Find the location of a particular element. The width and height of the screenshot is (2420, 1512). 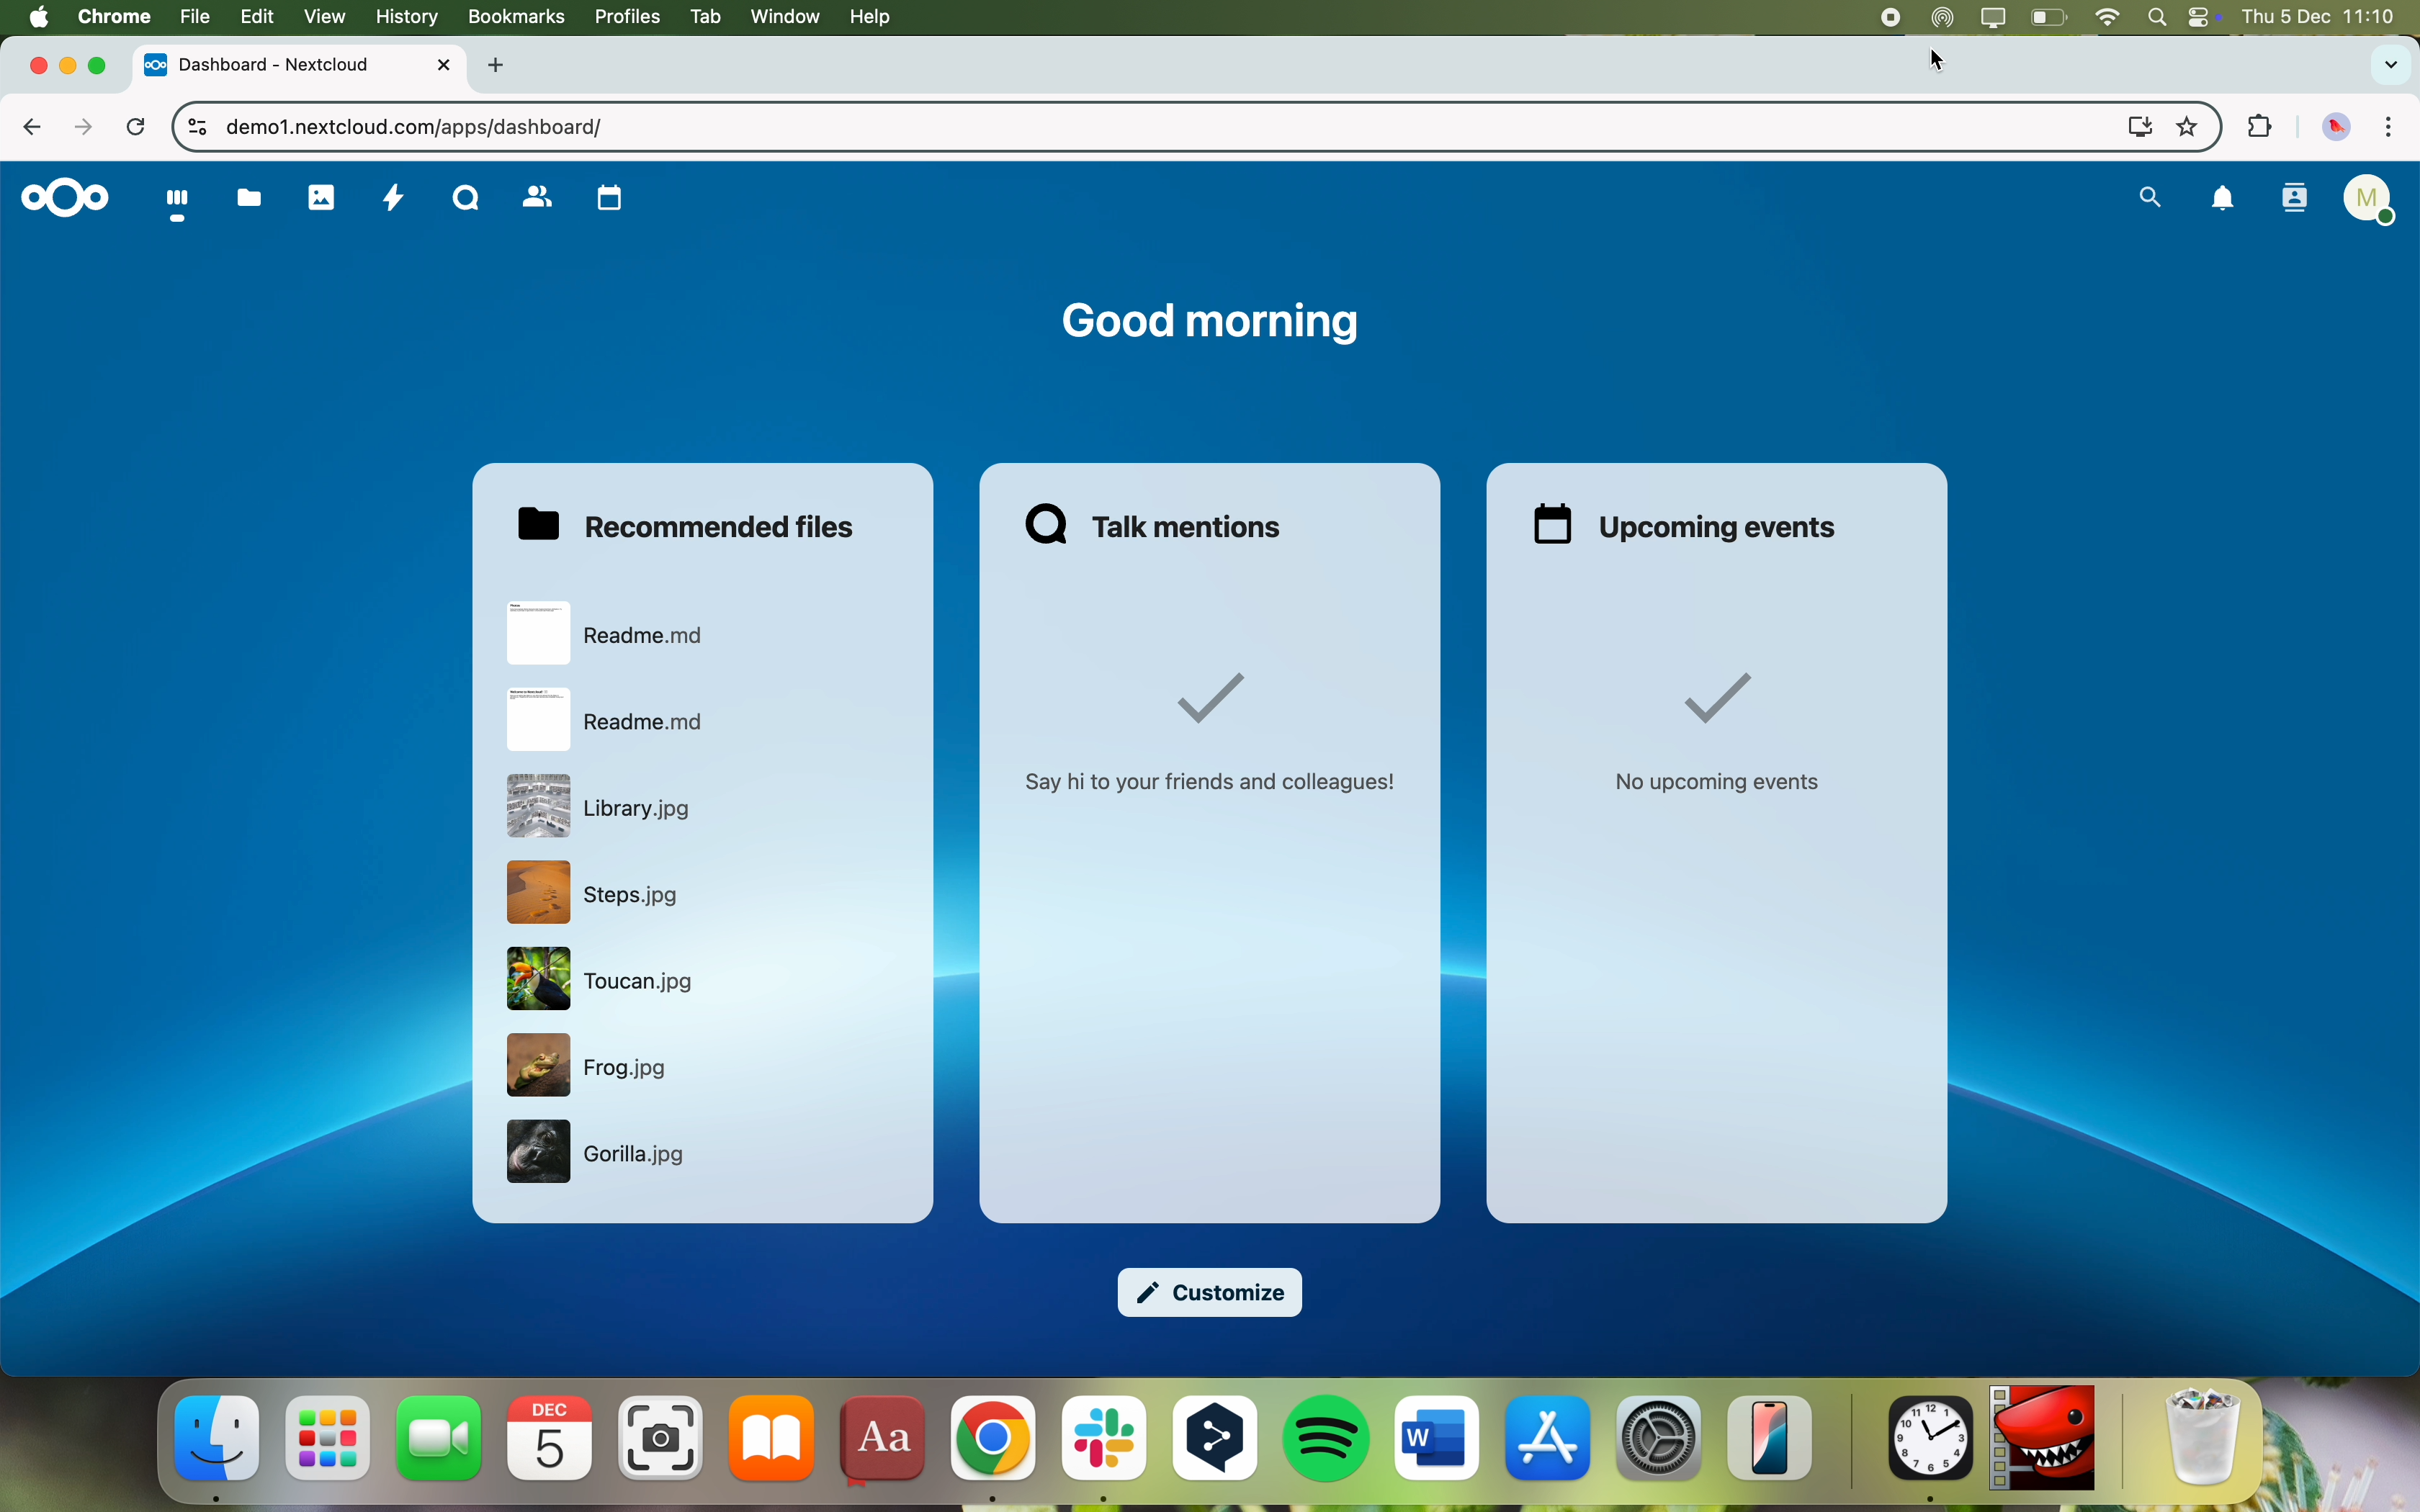

activity is located at coordinates (393, 200).